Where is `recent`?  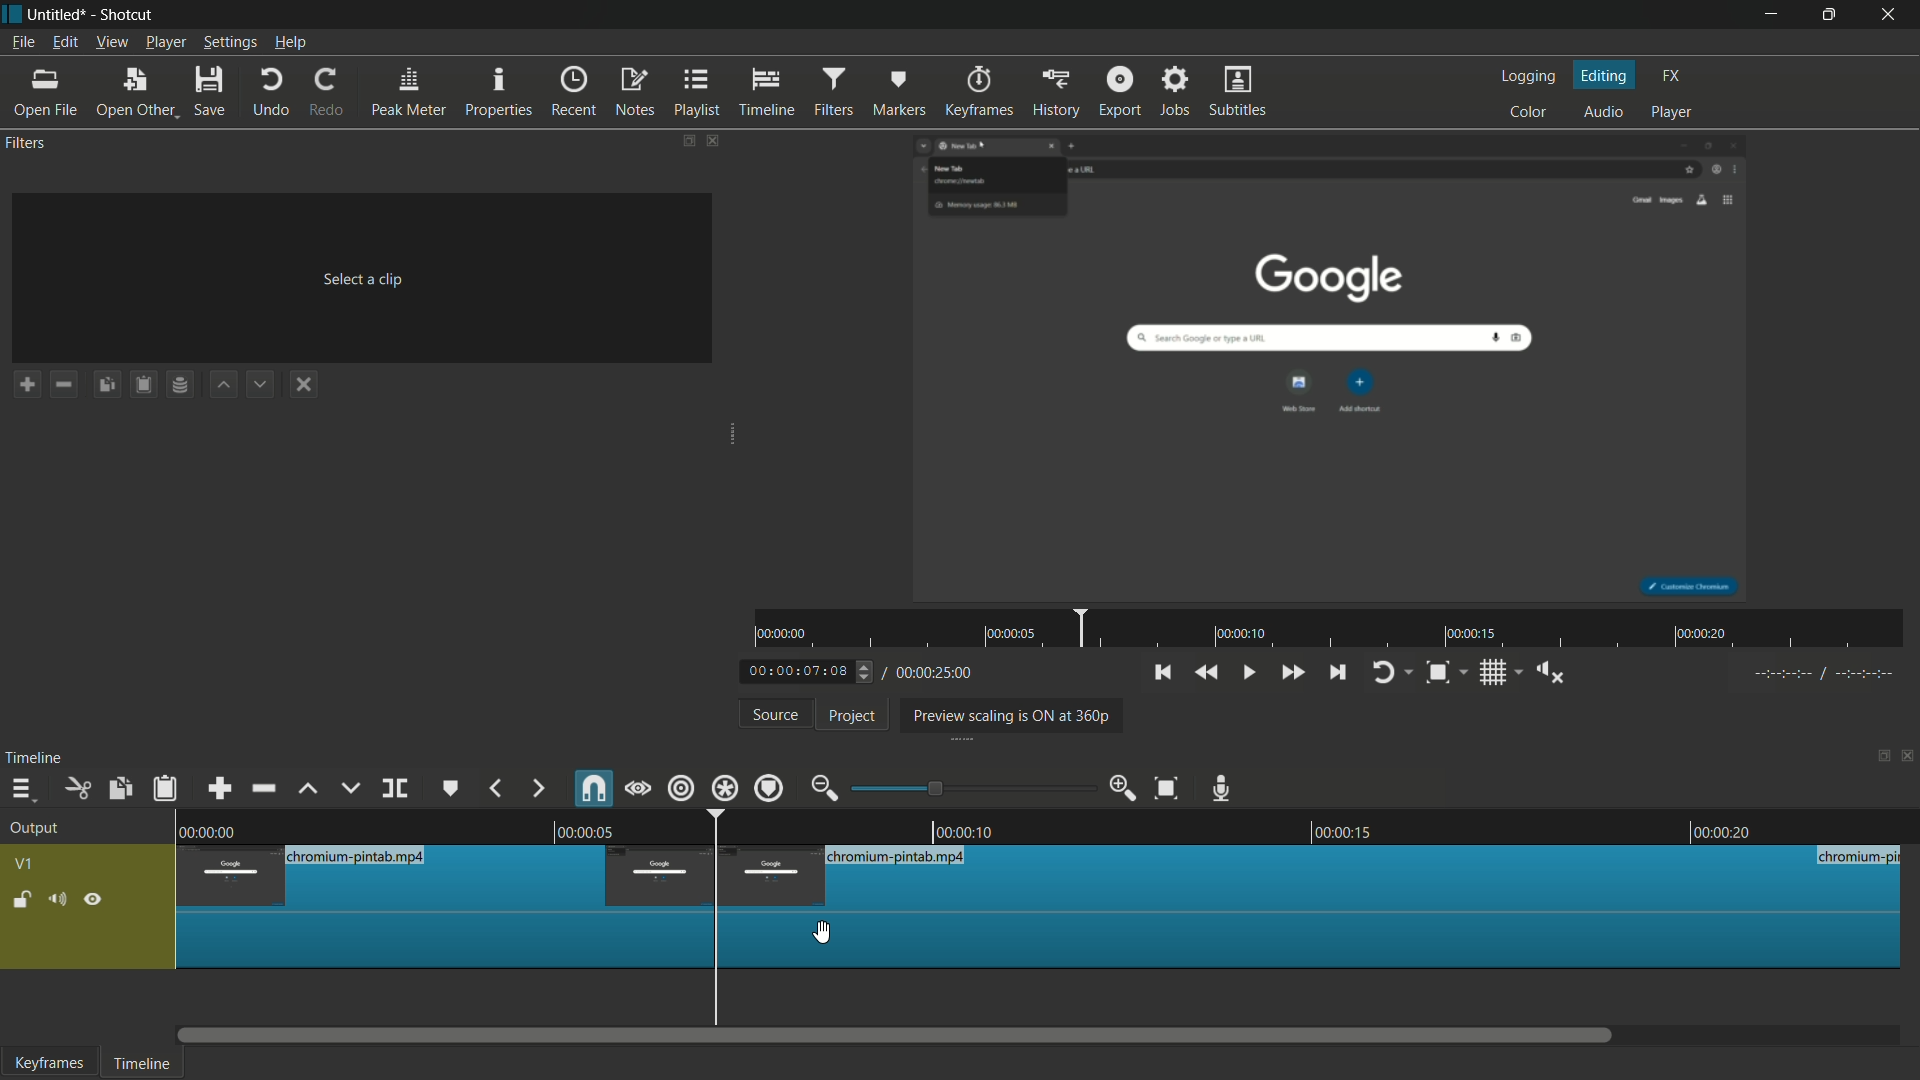
recent is located at coordinates (573, 91).